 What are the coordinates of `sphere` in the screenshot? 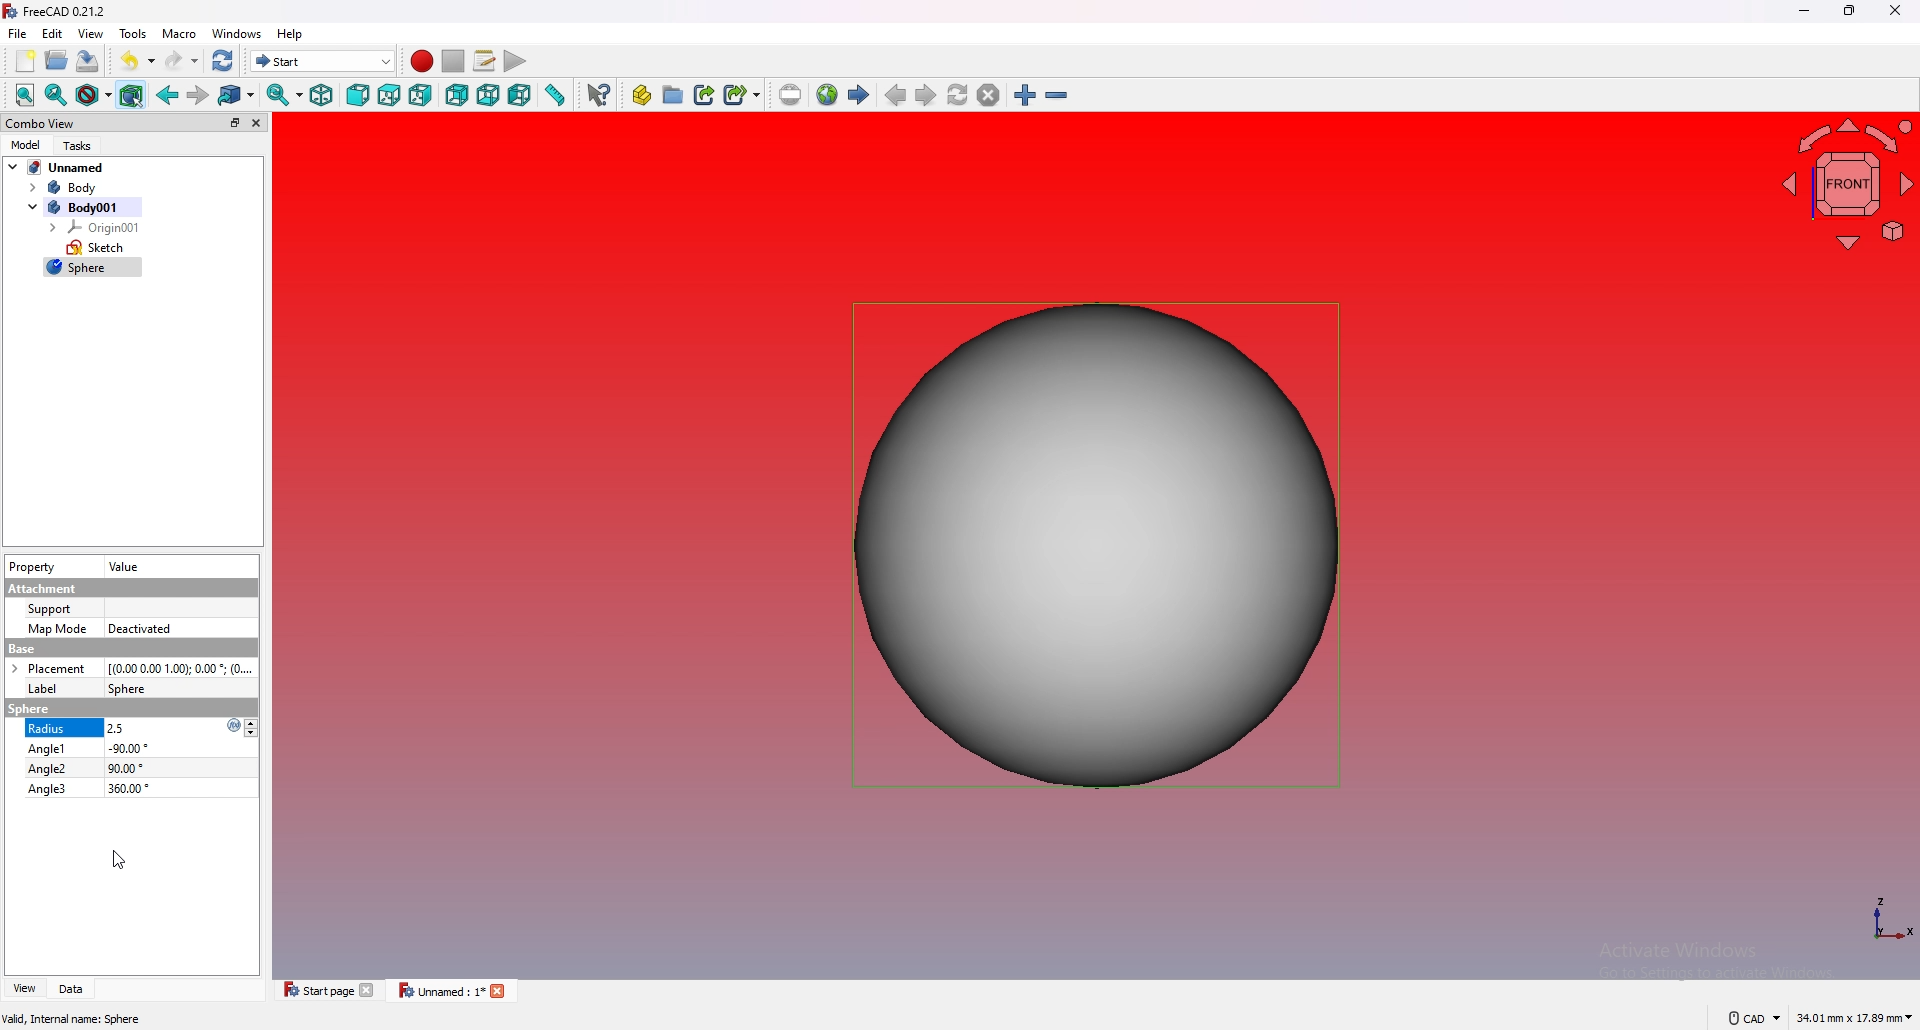 It's located at (26, 709).